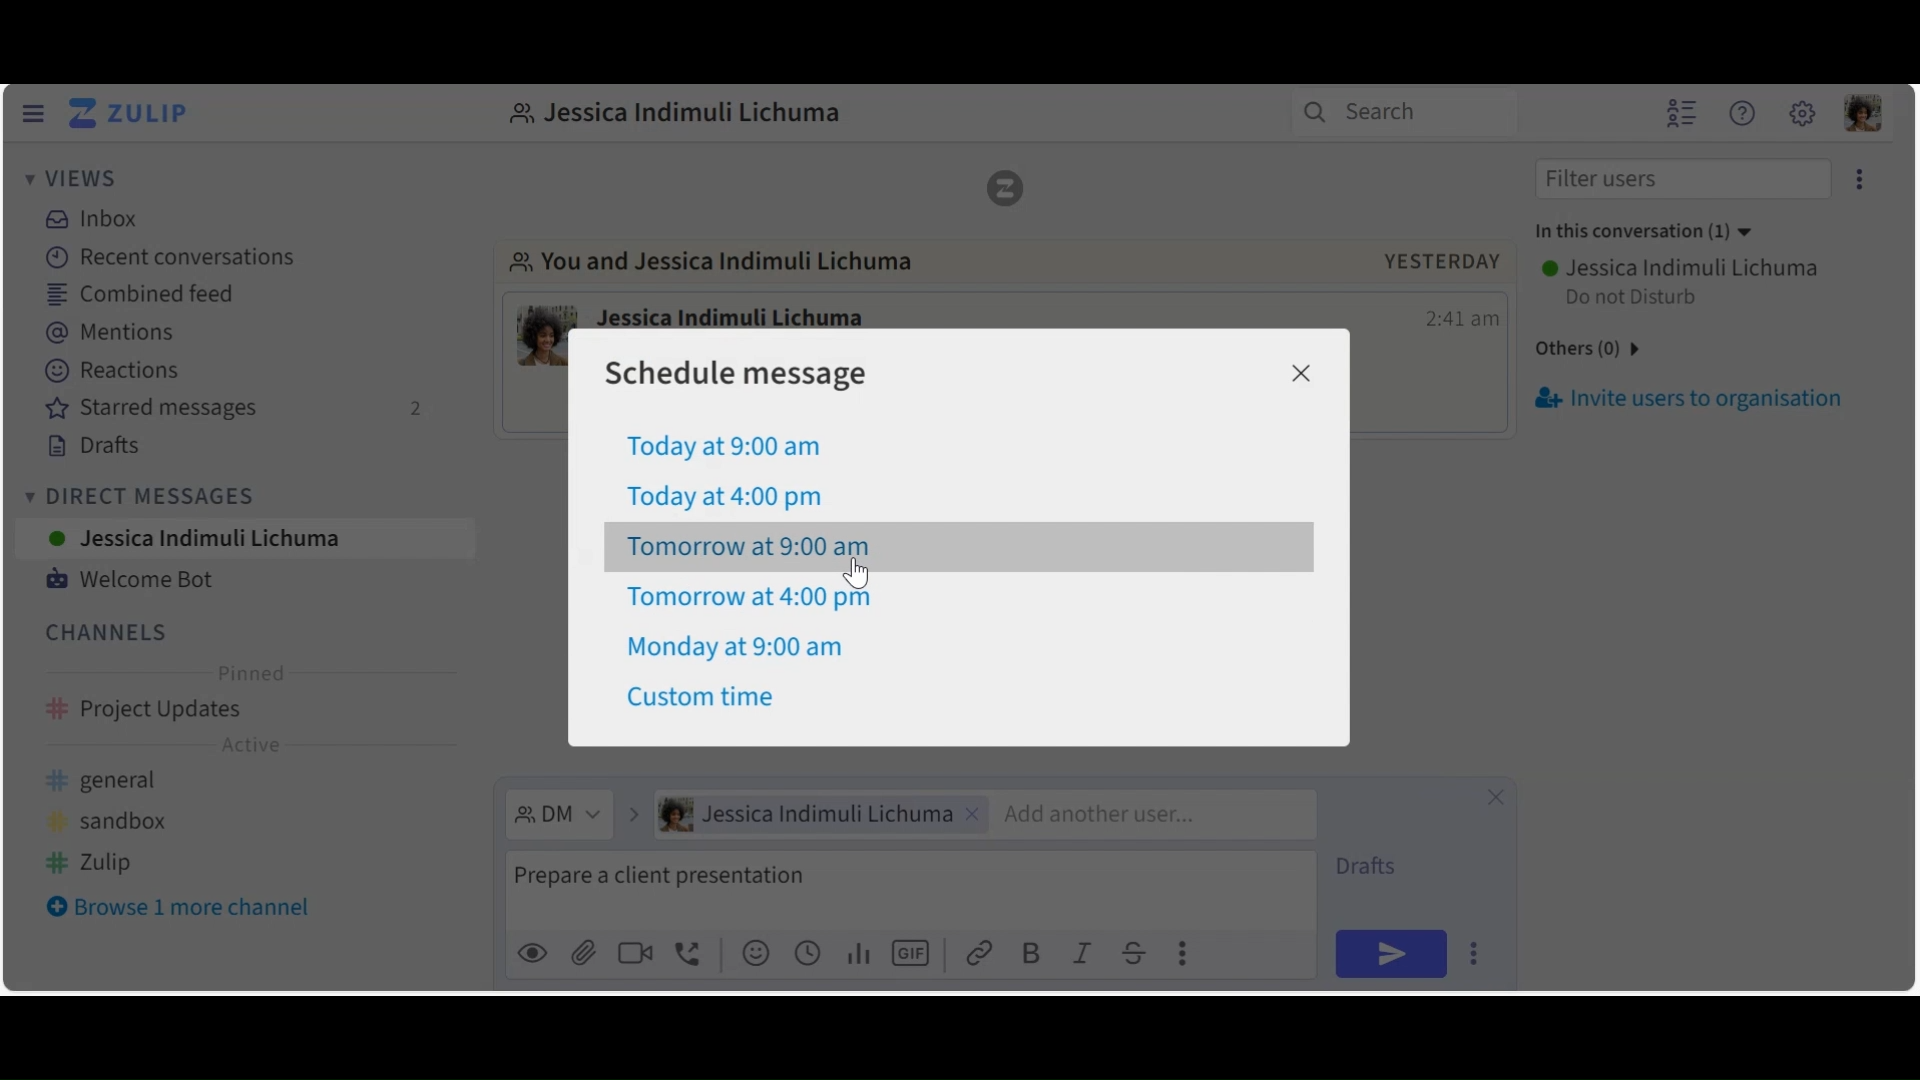 Image resolution: width=1920 pixels, height=1080 pixels. Describe the element at coordinates (1858, 112) in the screenshot. I see `Personal menu` at that location.